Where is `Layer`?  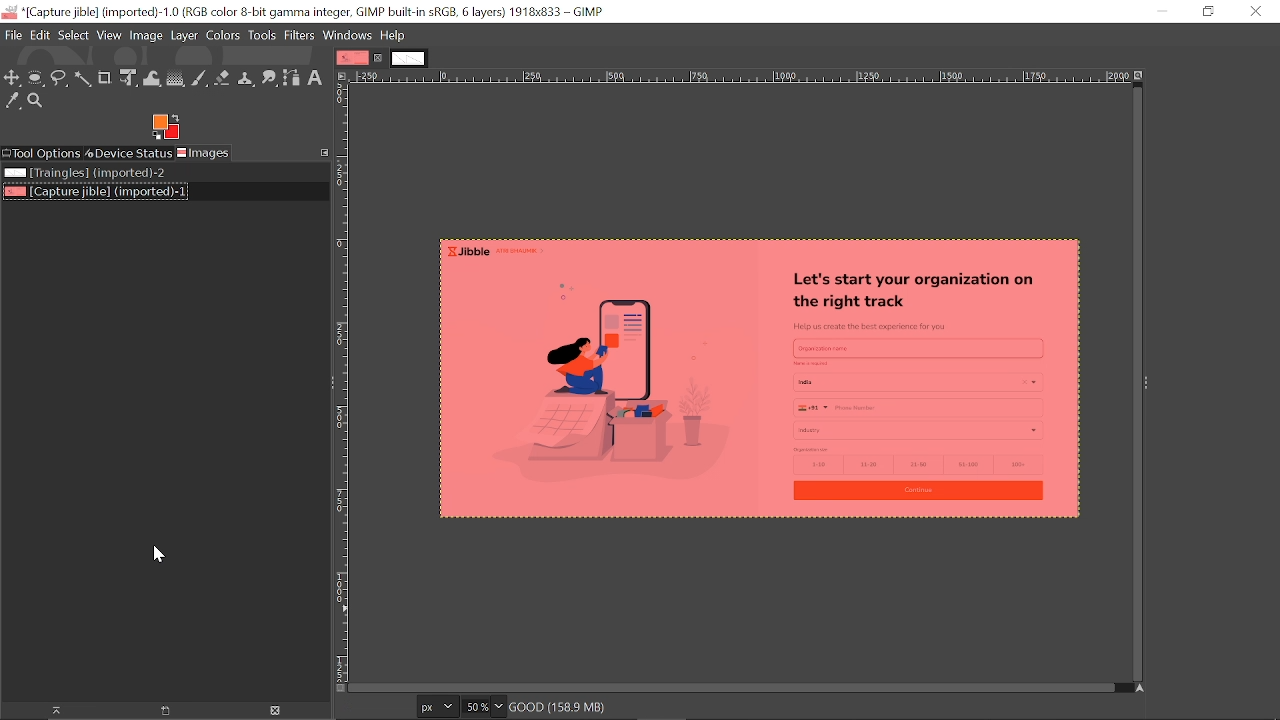
Layer is located at coordinates (185, 35).